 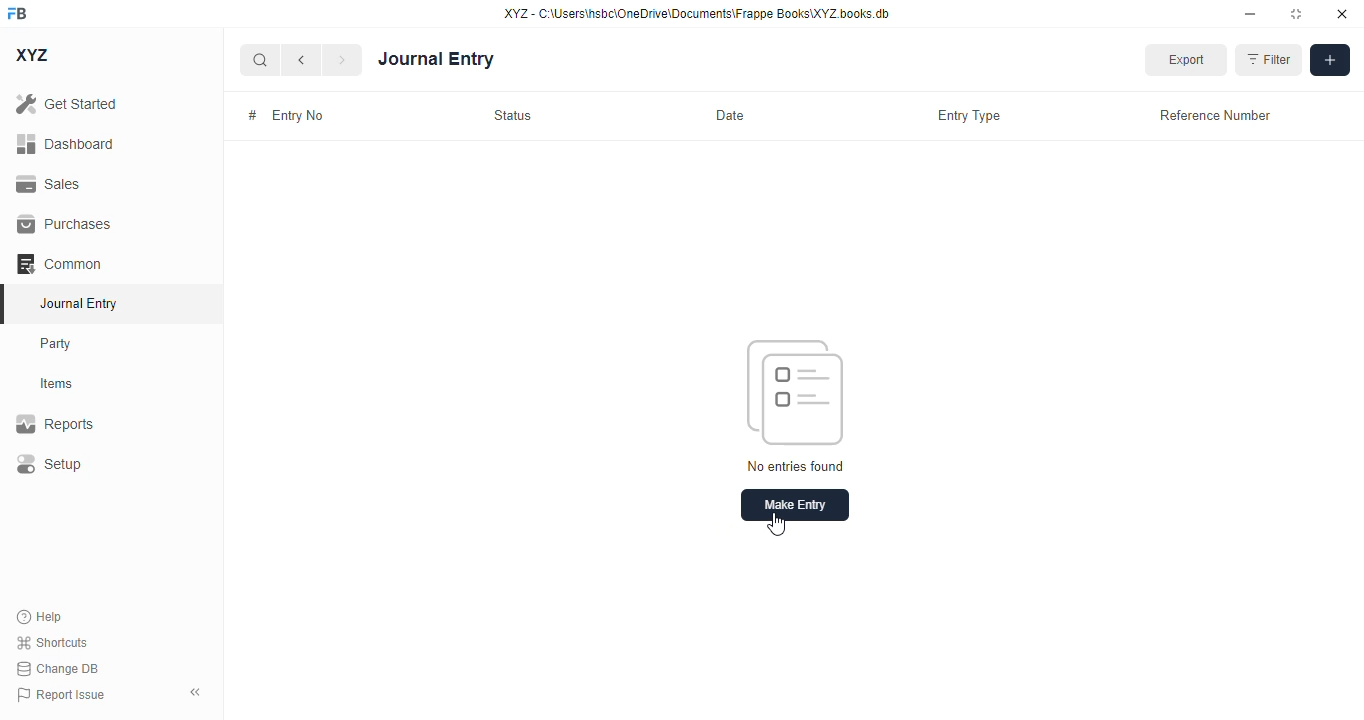 I want to click on party, so click(x=58, y=344).